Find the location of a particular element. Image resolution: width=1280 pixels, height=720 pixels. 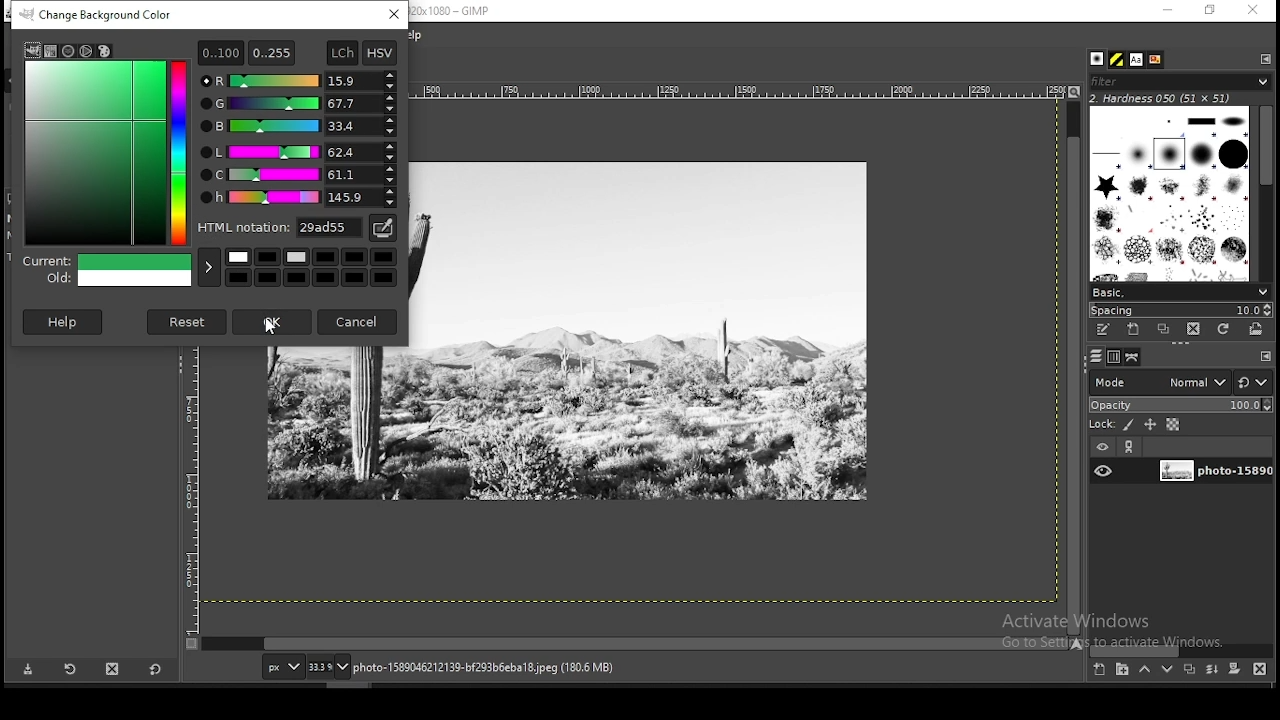

lch is located at coordinates (341, 53).